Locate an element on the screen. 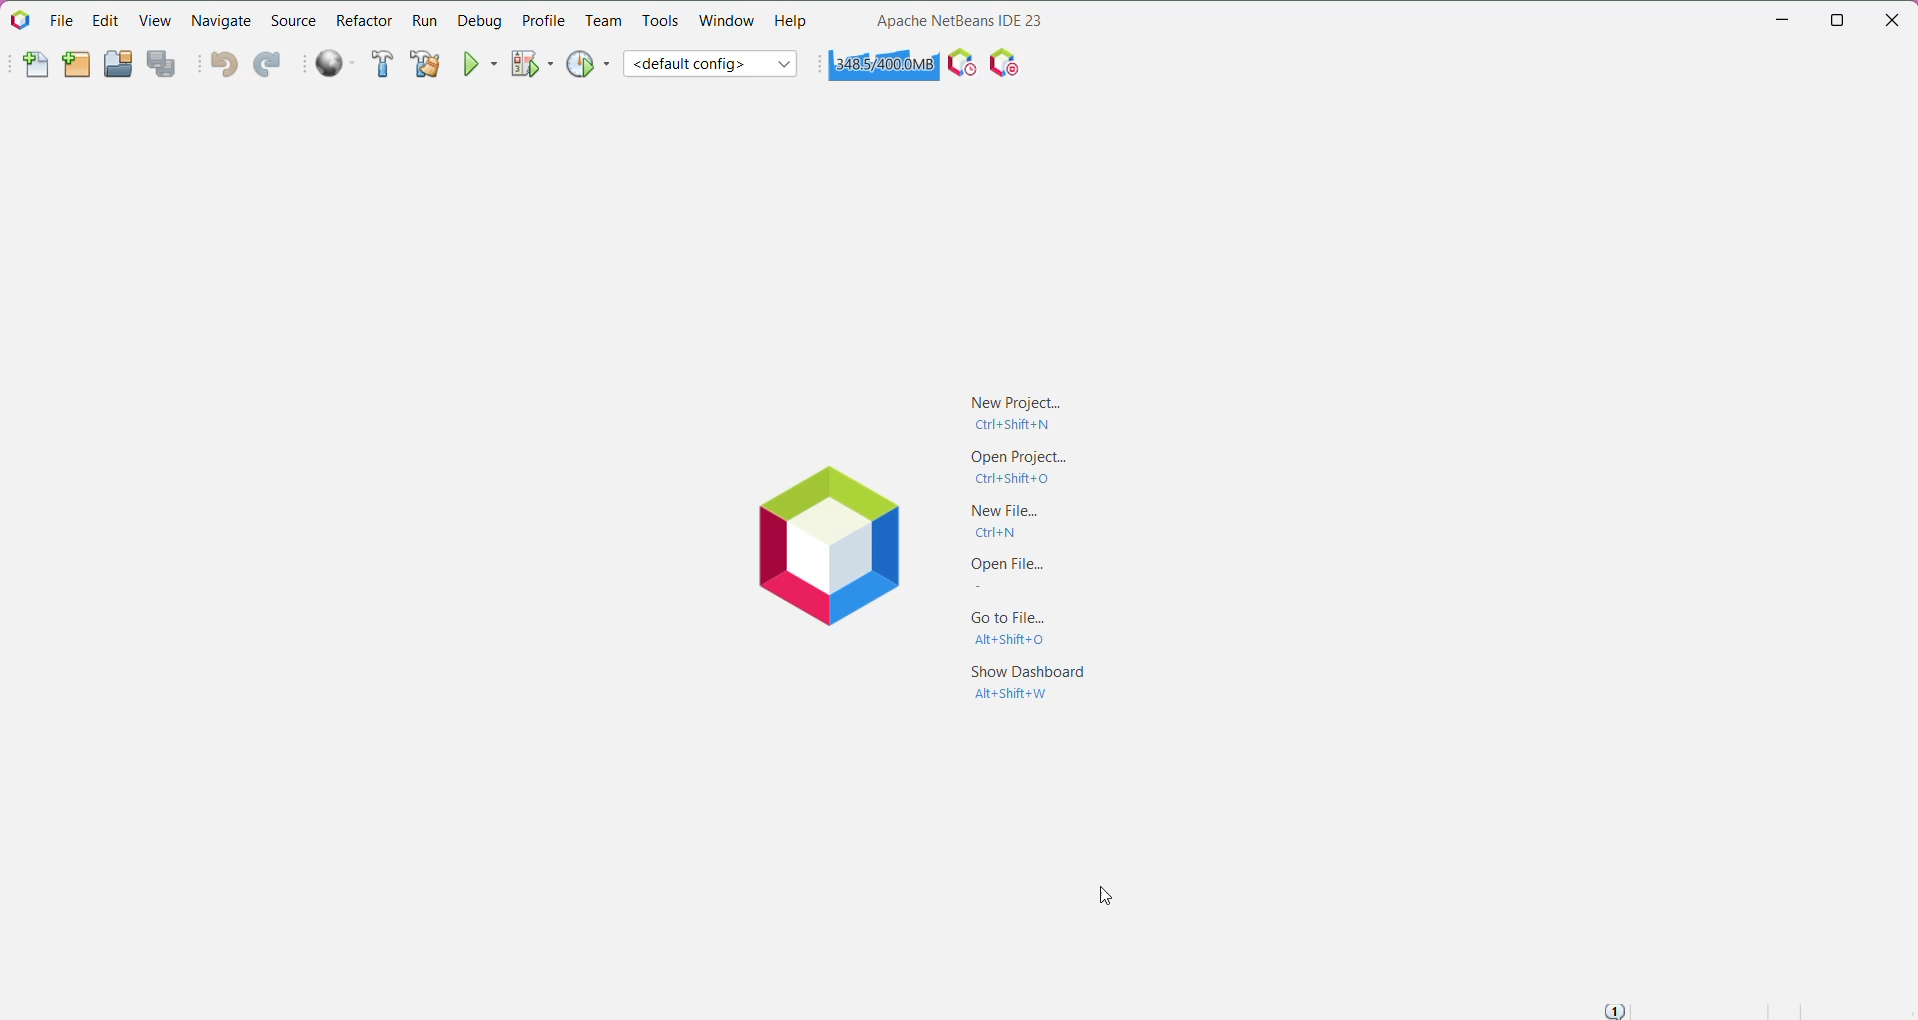 Image resolution: width=1918 pixels, height=1020 pixels. Close is located at coordinates (1896, 17).